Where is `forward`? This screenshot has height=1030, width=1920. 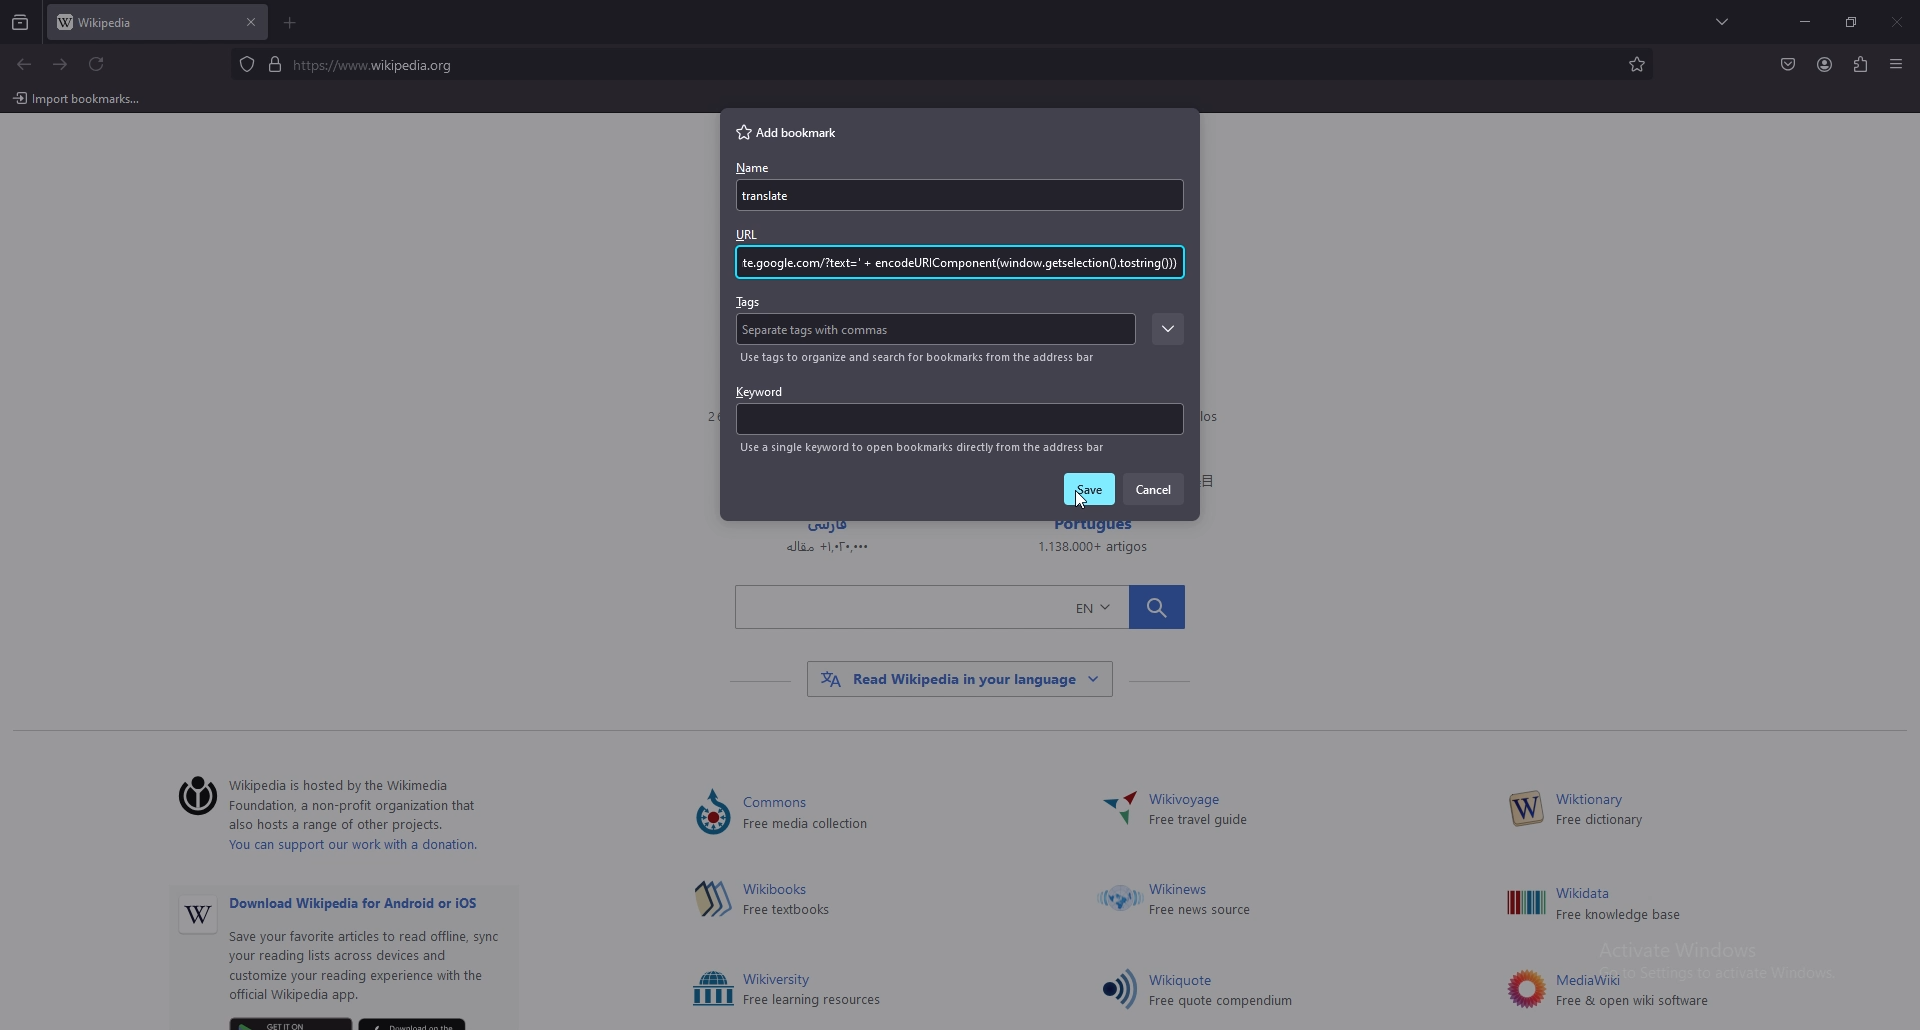
forward is located at coordinates (61, 65).